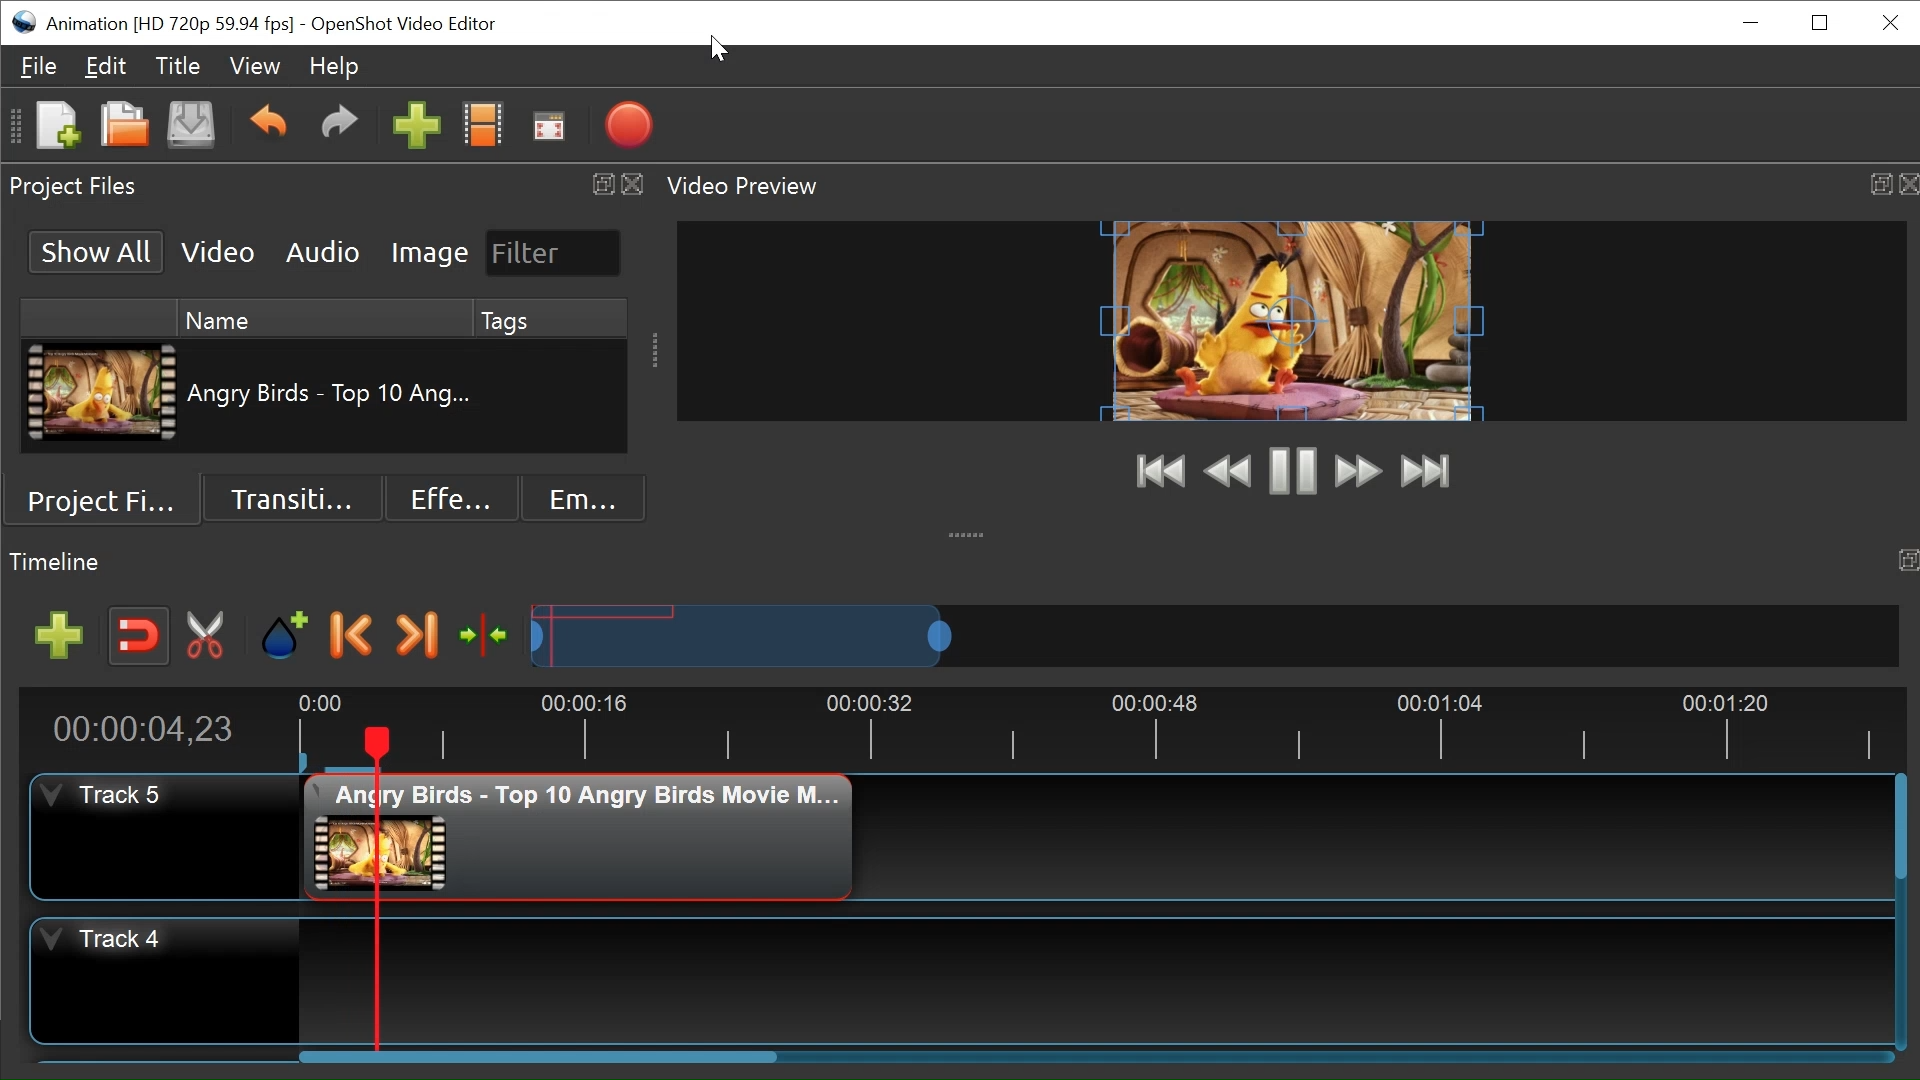 The height and width of the screenshot is (1080, 1920). Describe the element at coordinates (1749, 23) in the screenshot. I see `minimize` at that location.